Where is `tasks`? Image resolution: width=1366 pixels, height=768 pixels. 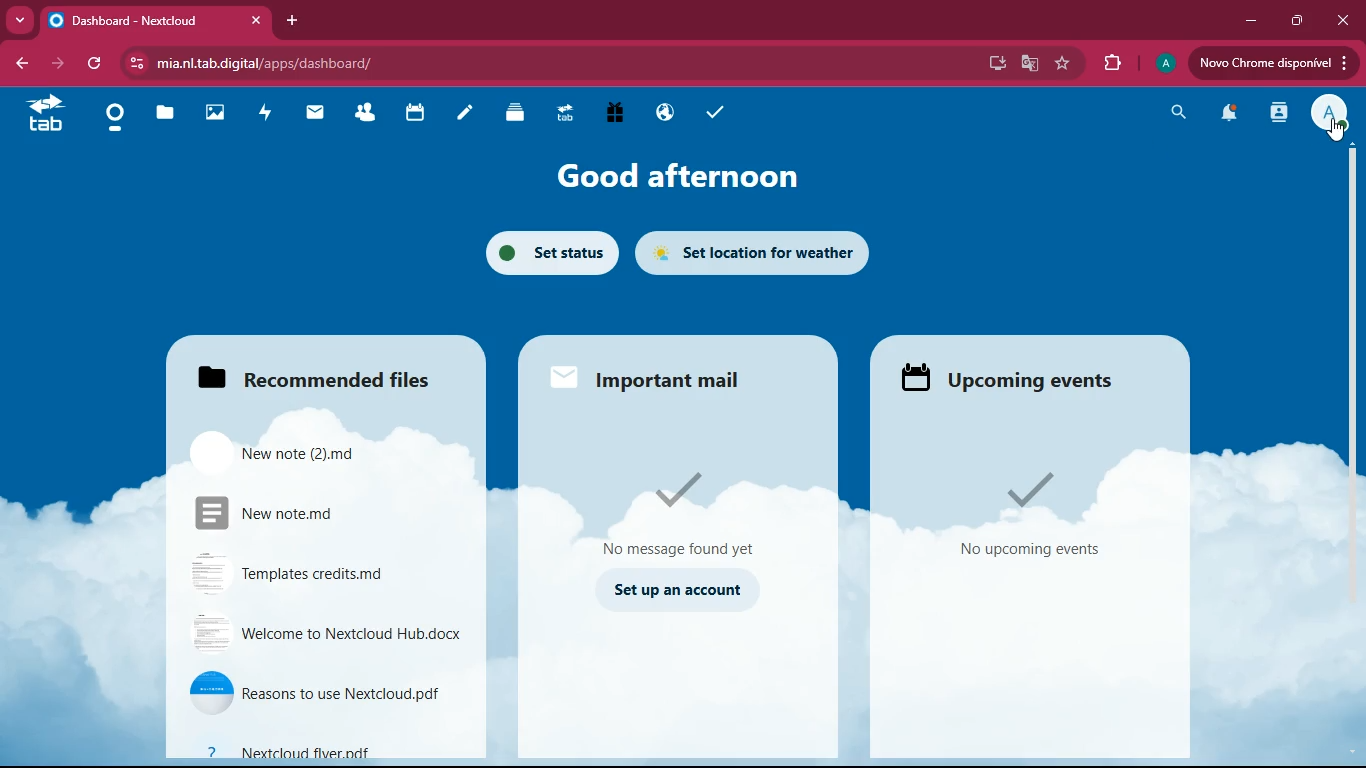 tasks is located at coordinates (717, 115).